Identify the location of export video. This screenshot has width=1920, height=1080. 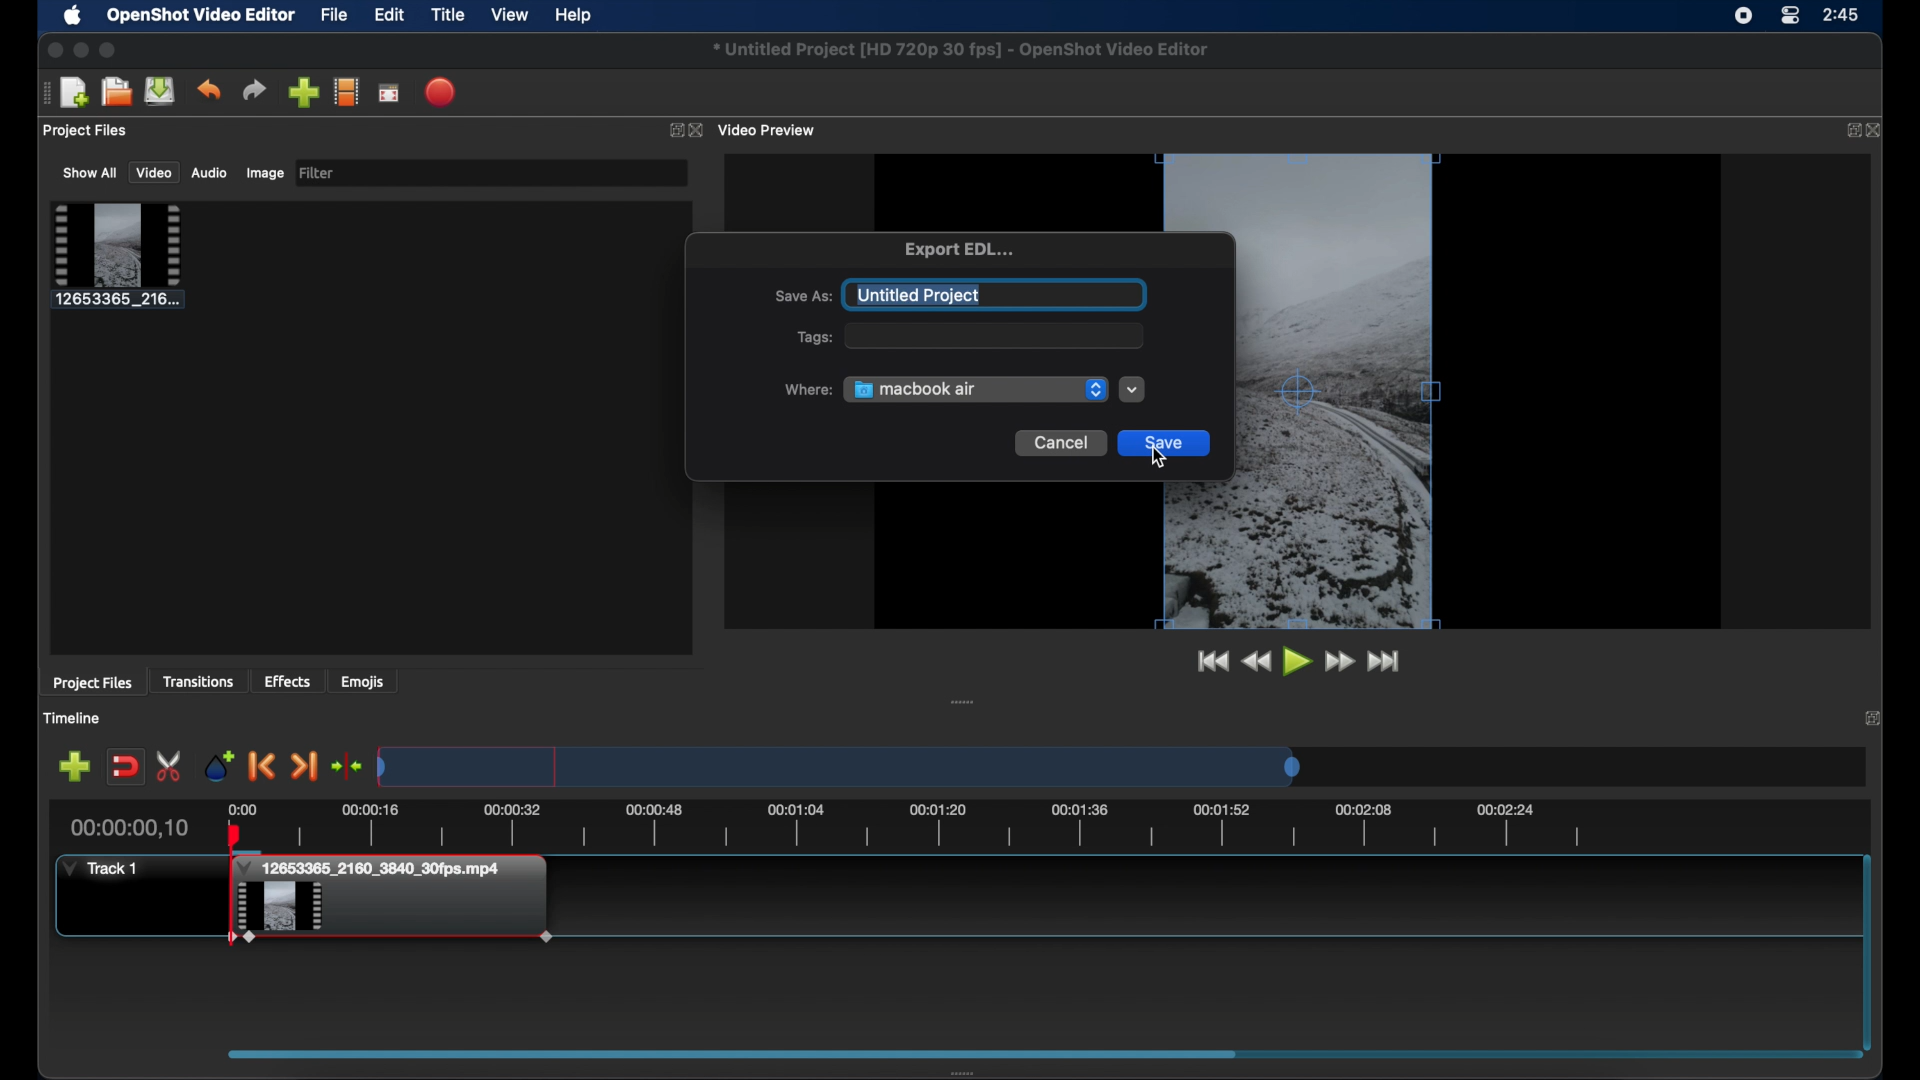
(441, 93).